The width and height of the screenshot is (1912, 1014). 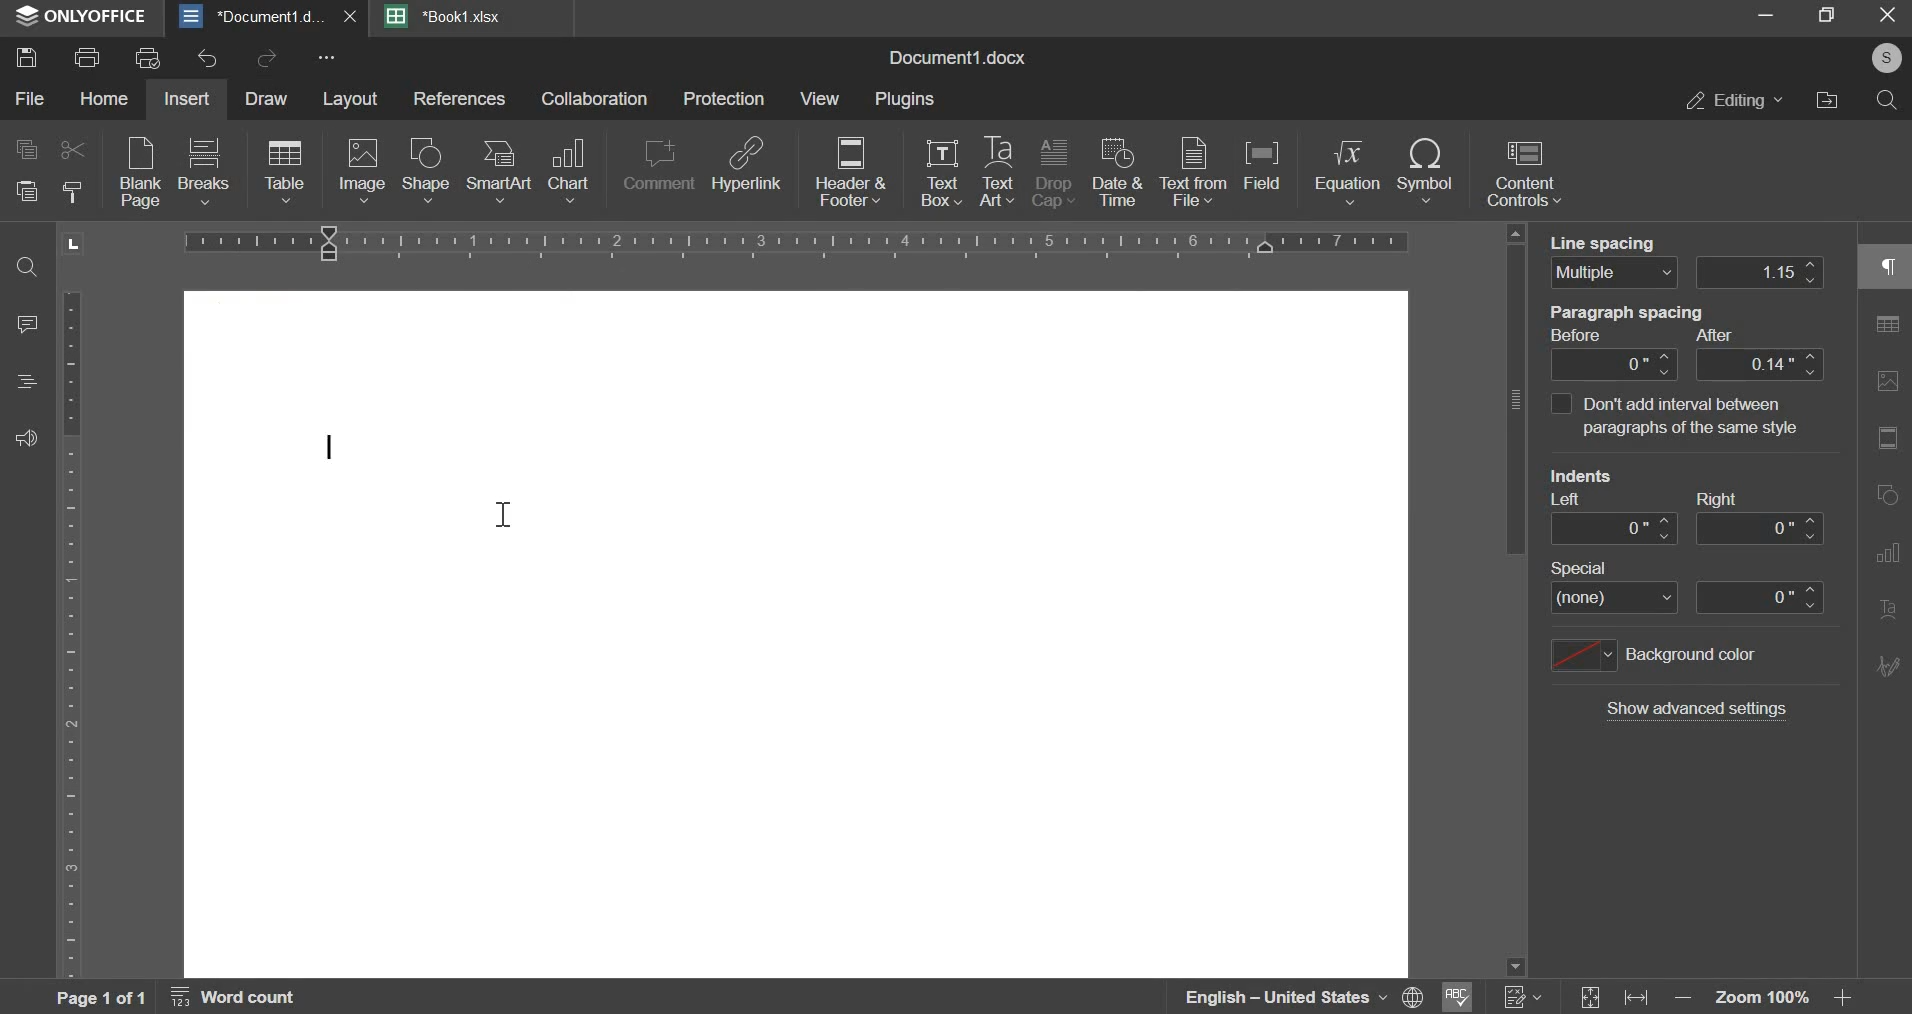 I want to click on search, so click(x=1886, y=103).